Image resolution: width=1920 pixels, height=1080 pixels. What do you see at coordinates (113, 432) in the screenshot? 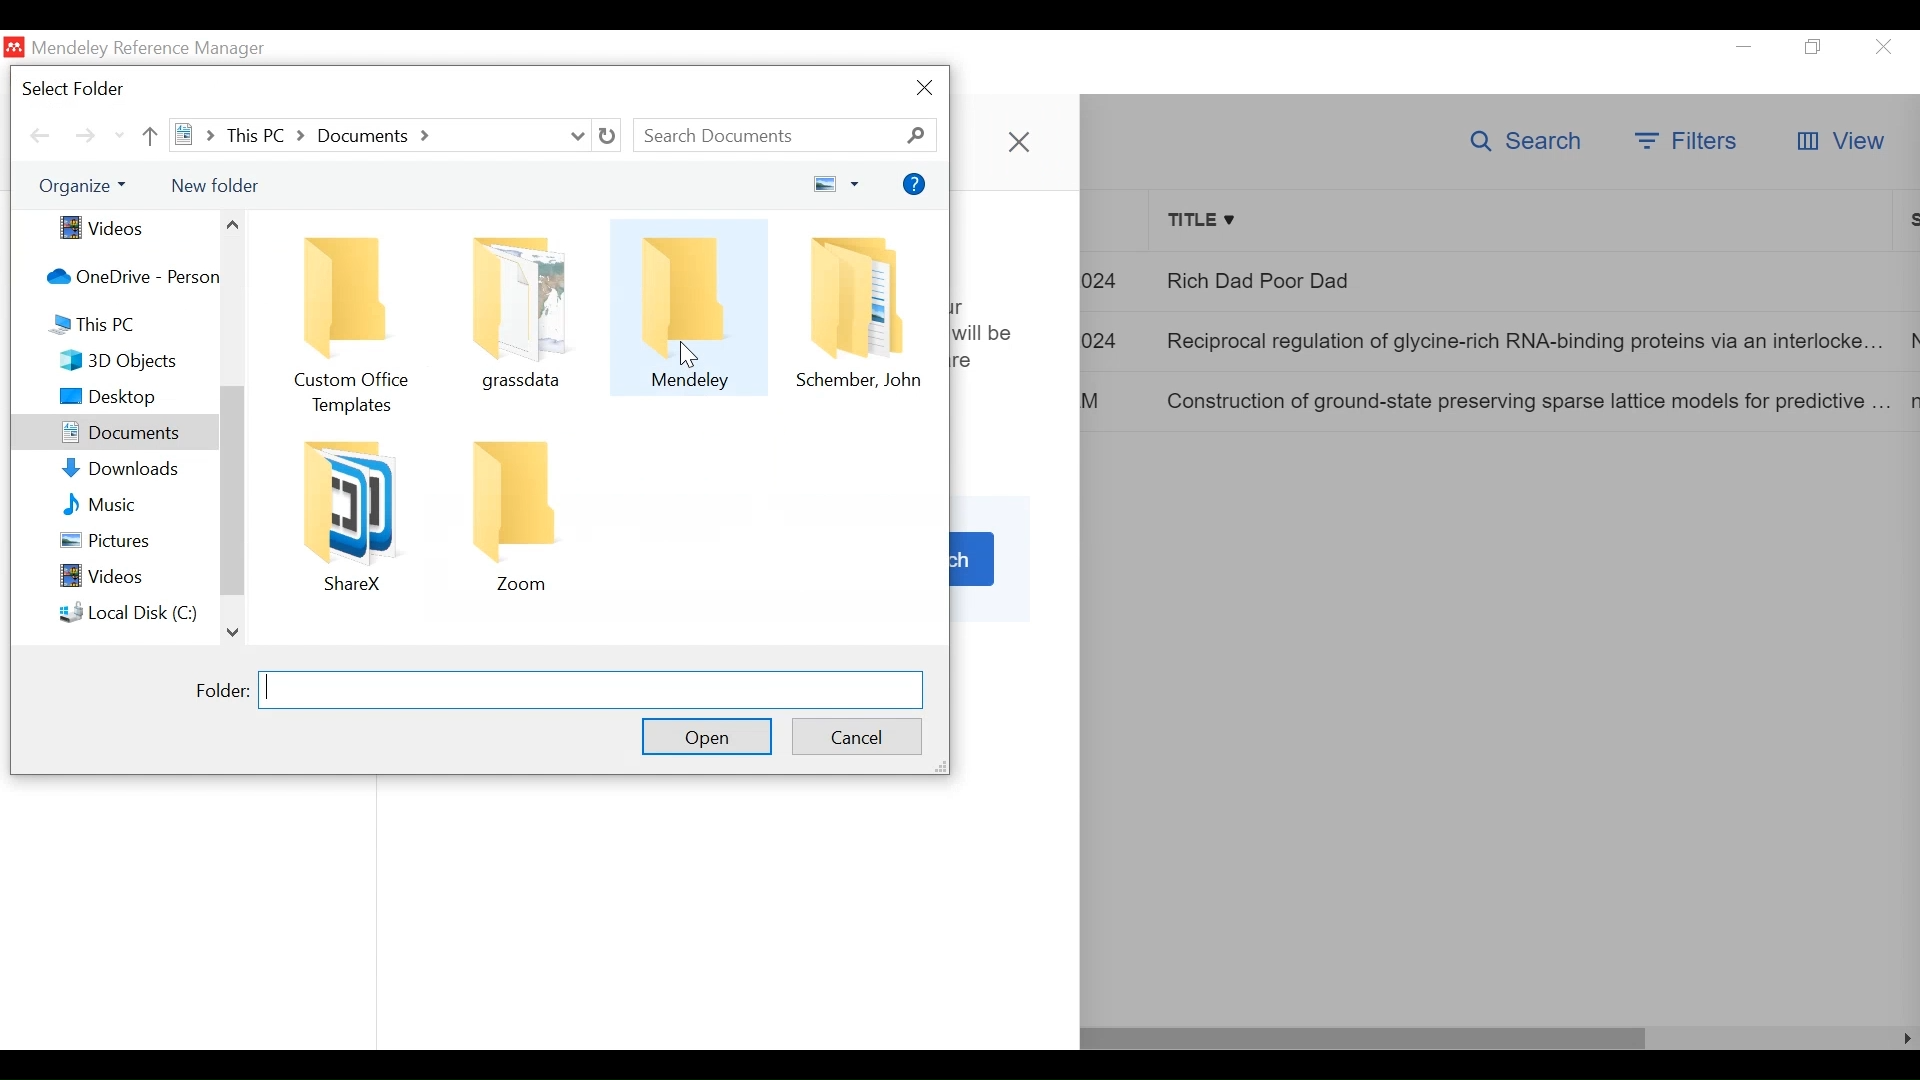
I see `` at bounding box center [113, 432].